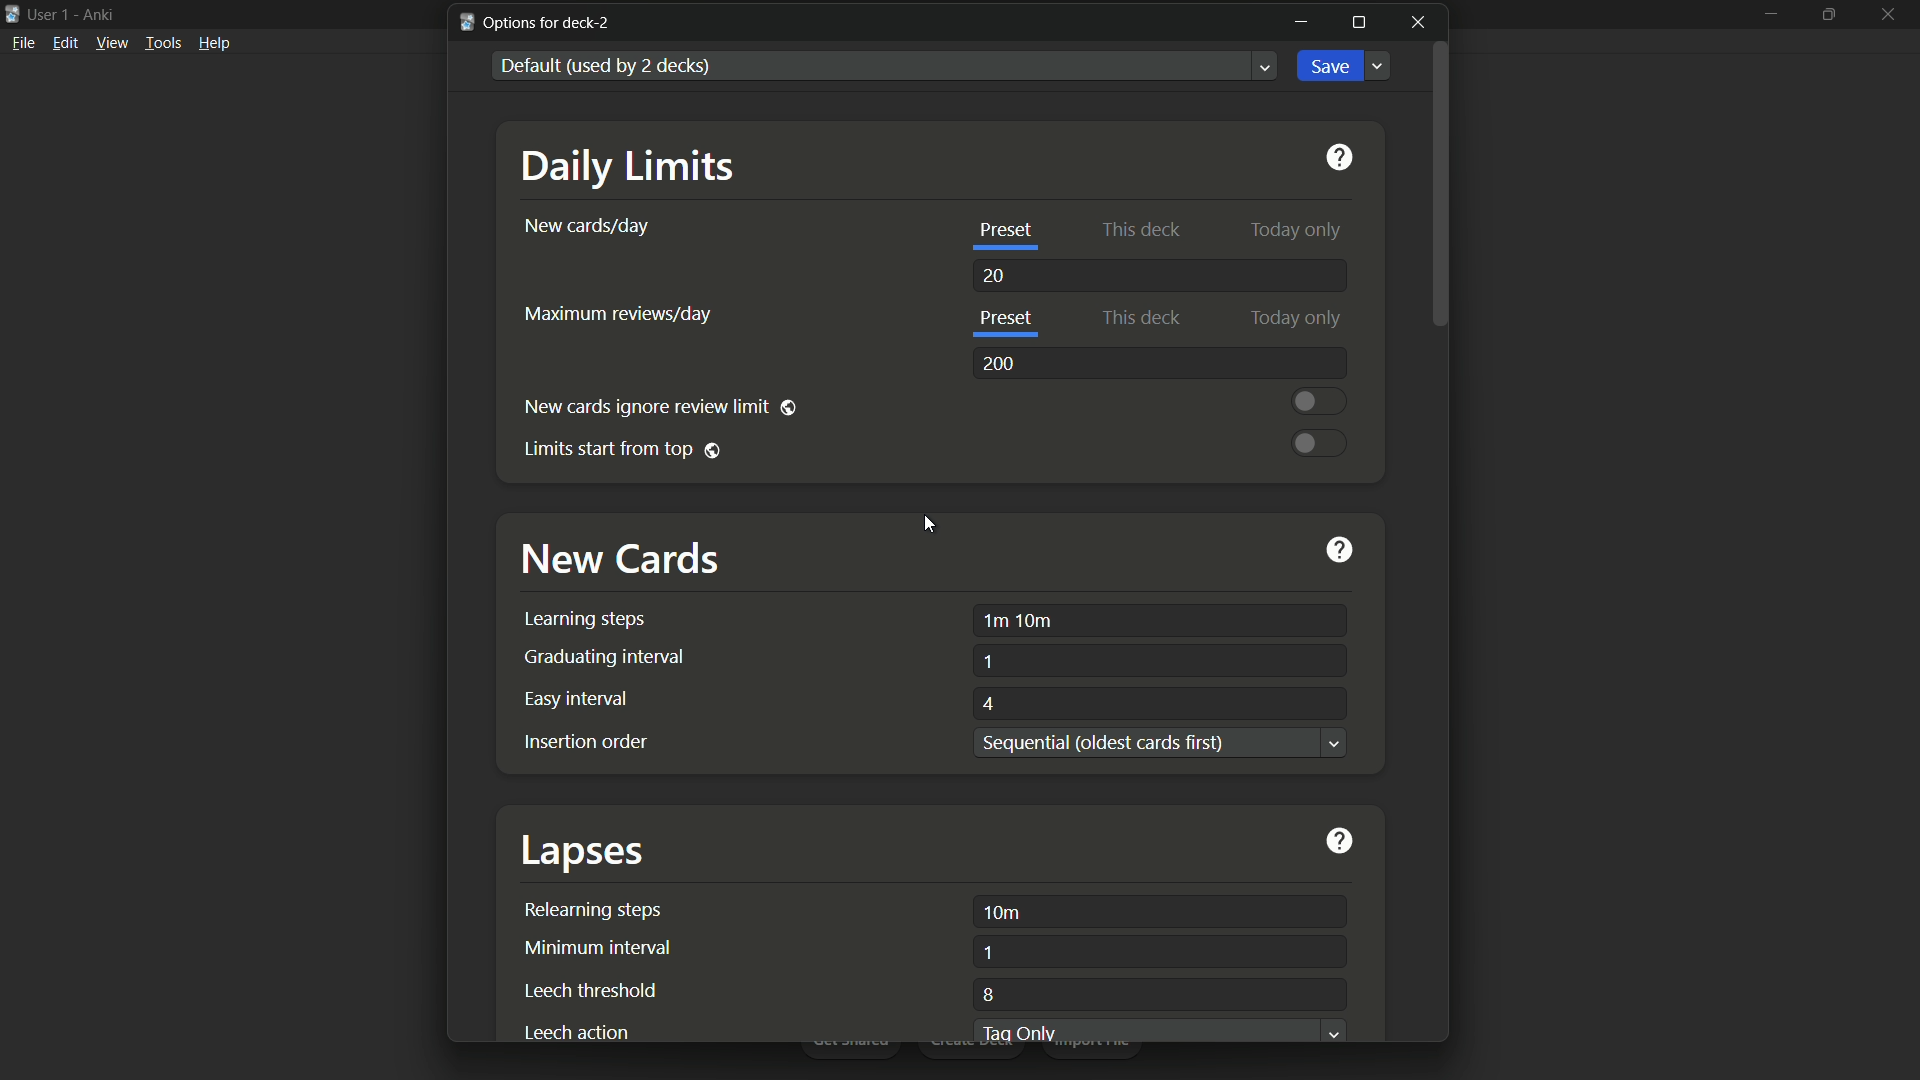 The image size is (1920, 1080). Describe the element at coordinates (625, 556) in the screenshot. I see `new cards` at that location.